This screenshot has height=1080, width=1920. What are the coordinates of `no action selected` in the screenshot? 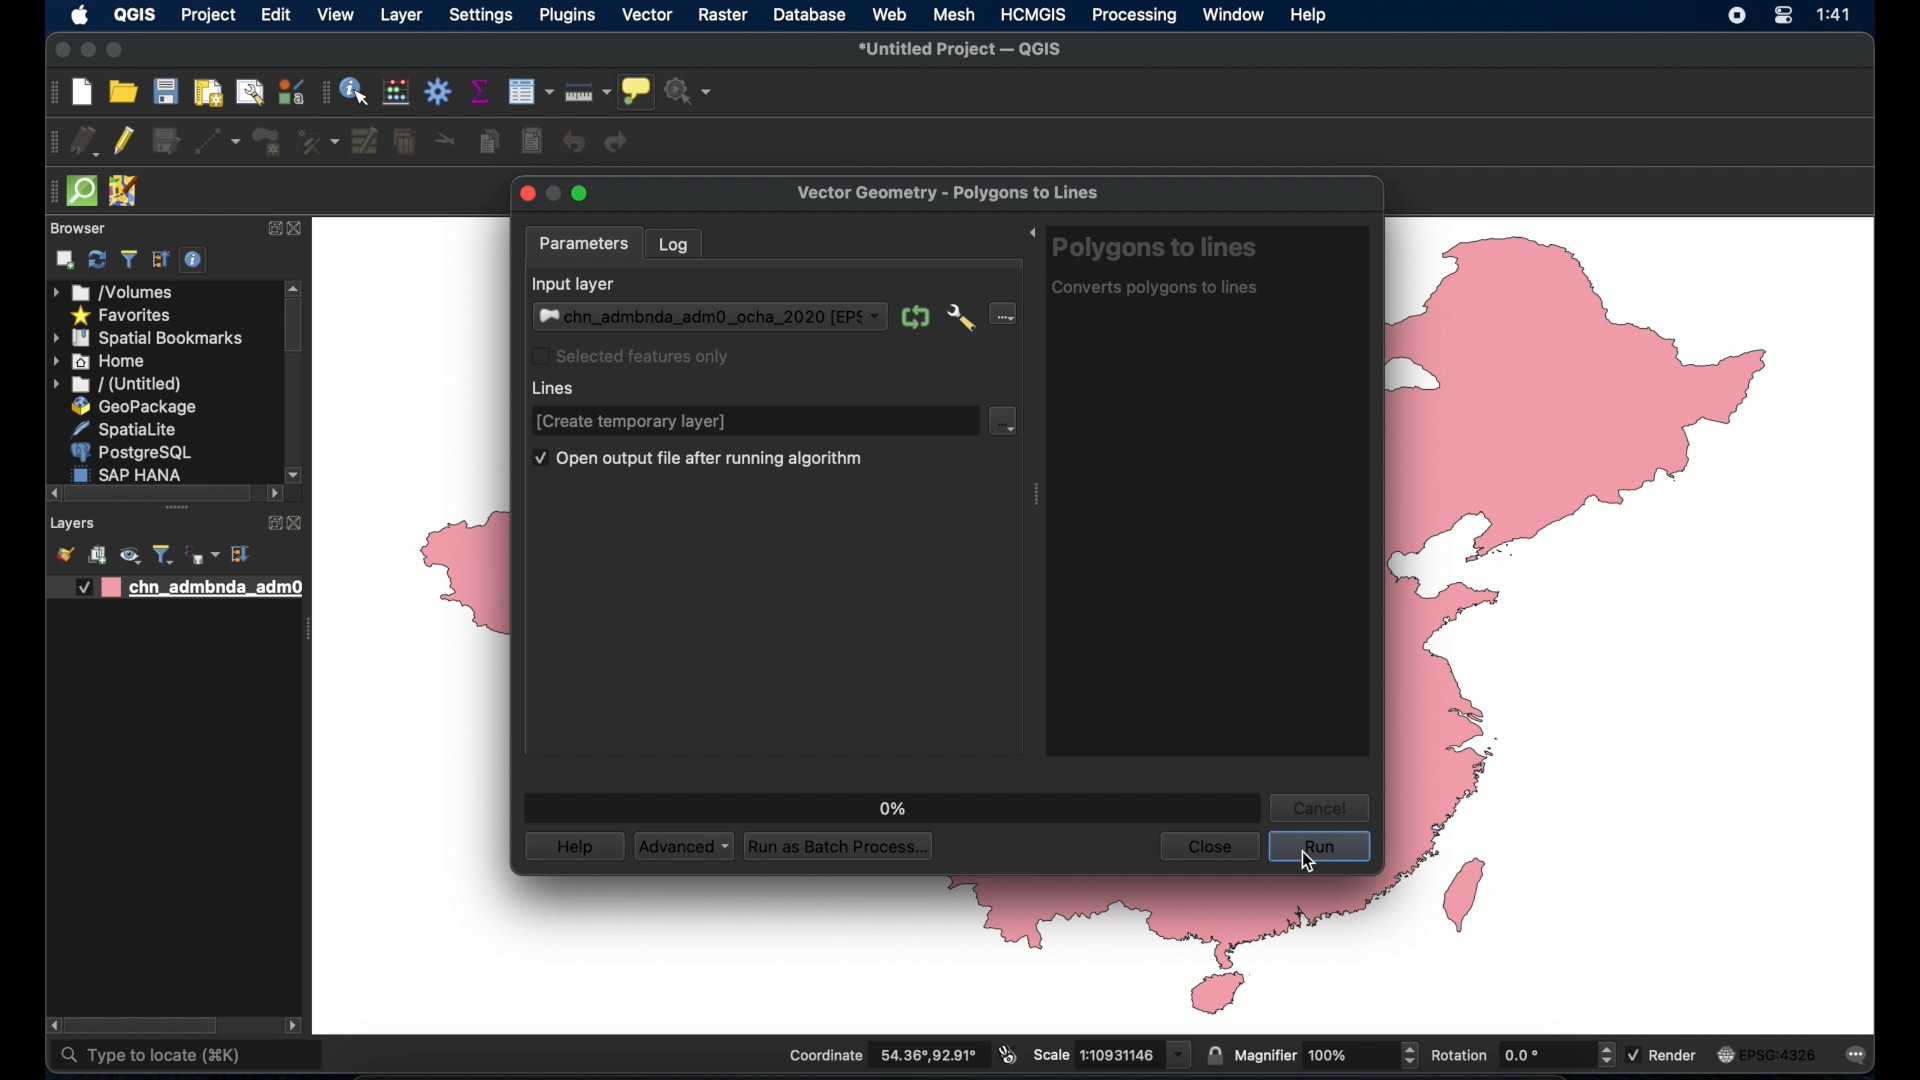 It's located at (690, 91).